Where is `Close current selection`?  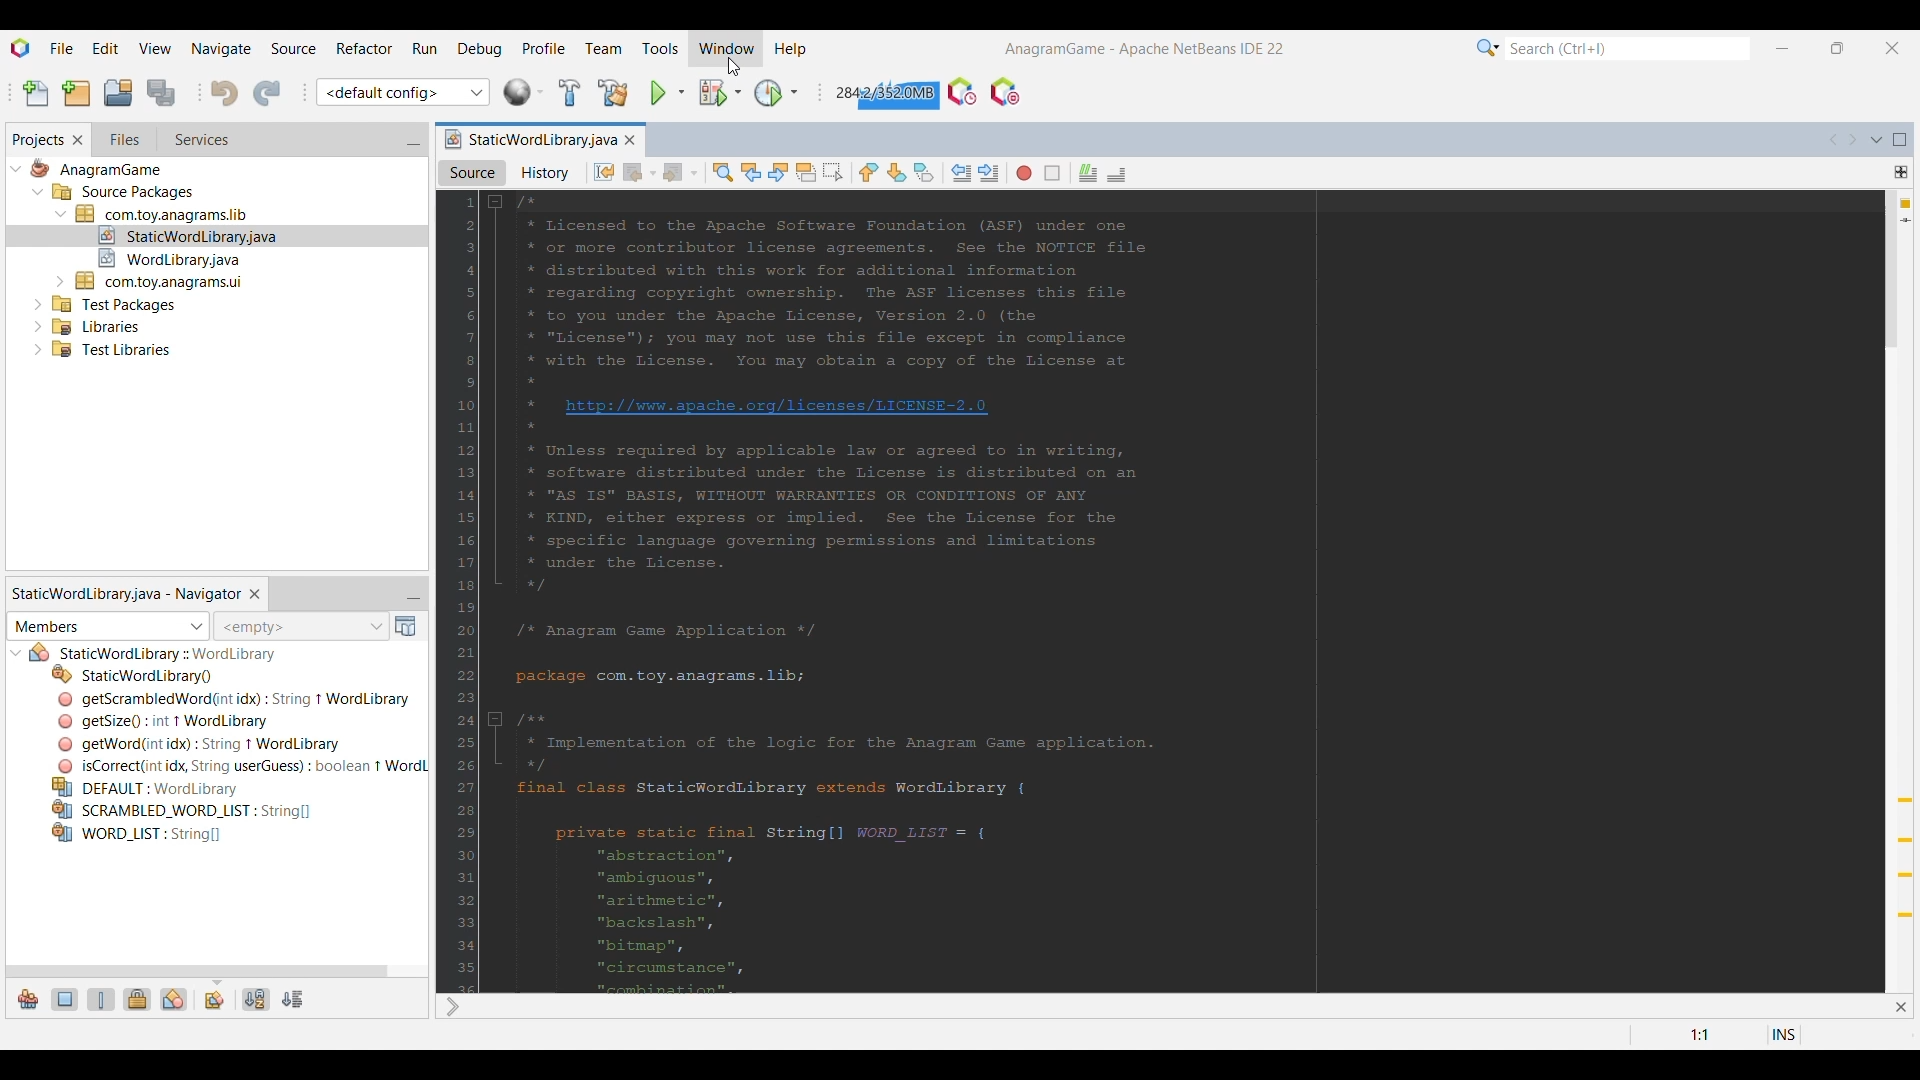
Close current selection is located at coordinates (254, 595).